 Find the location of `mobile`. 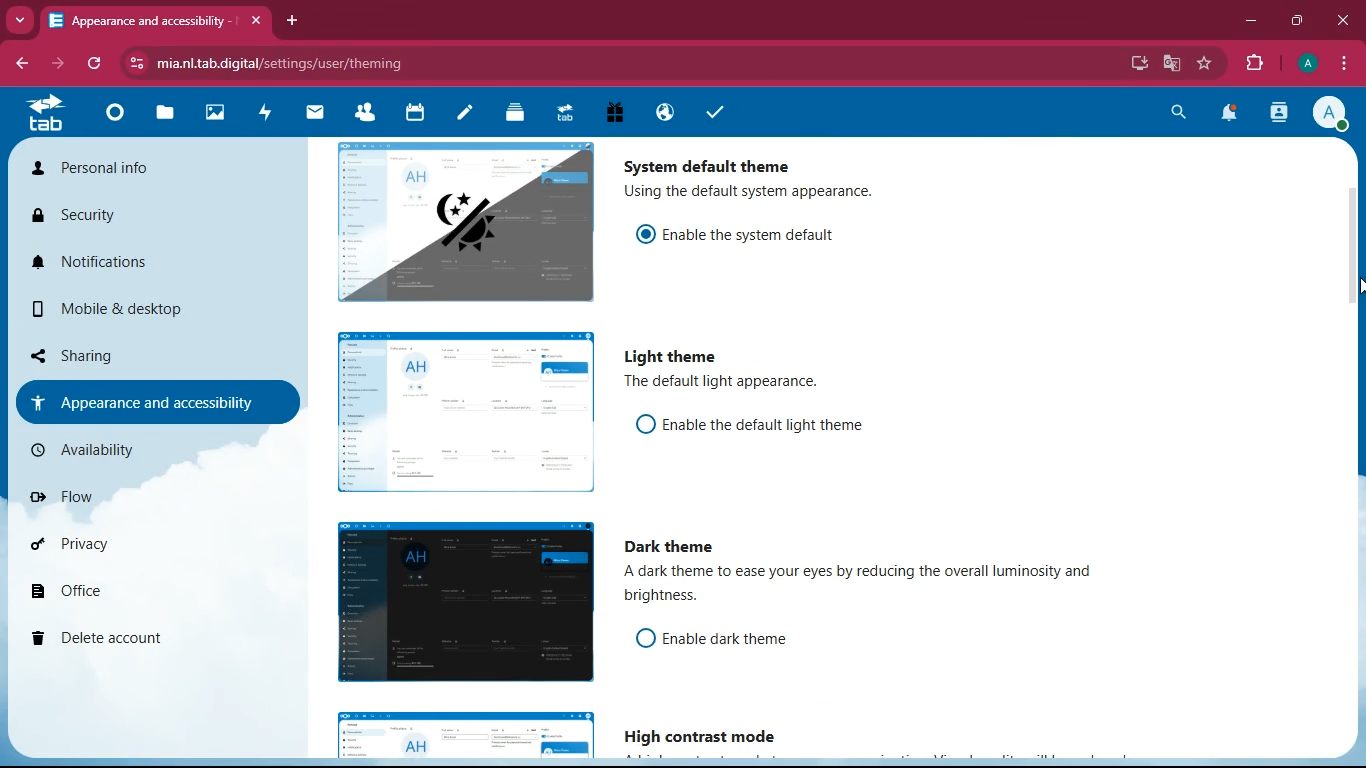

mobile is located at coordinates (102, 313).